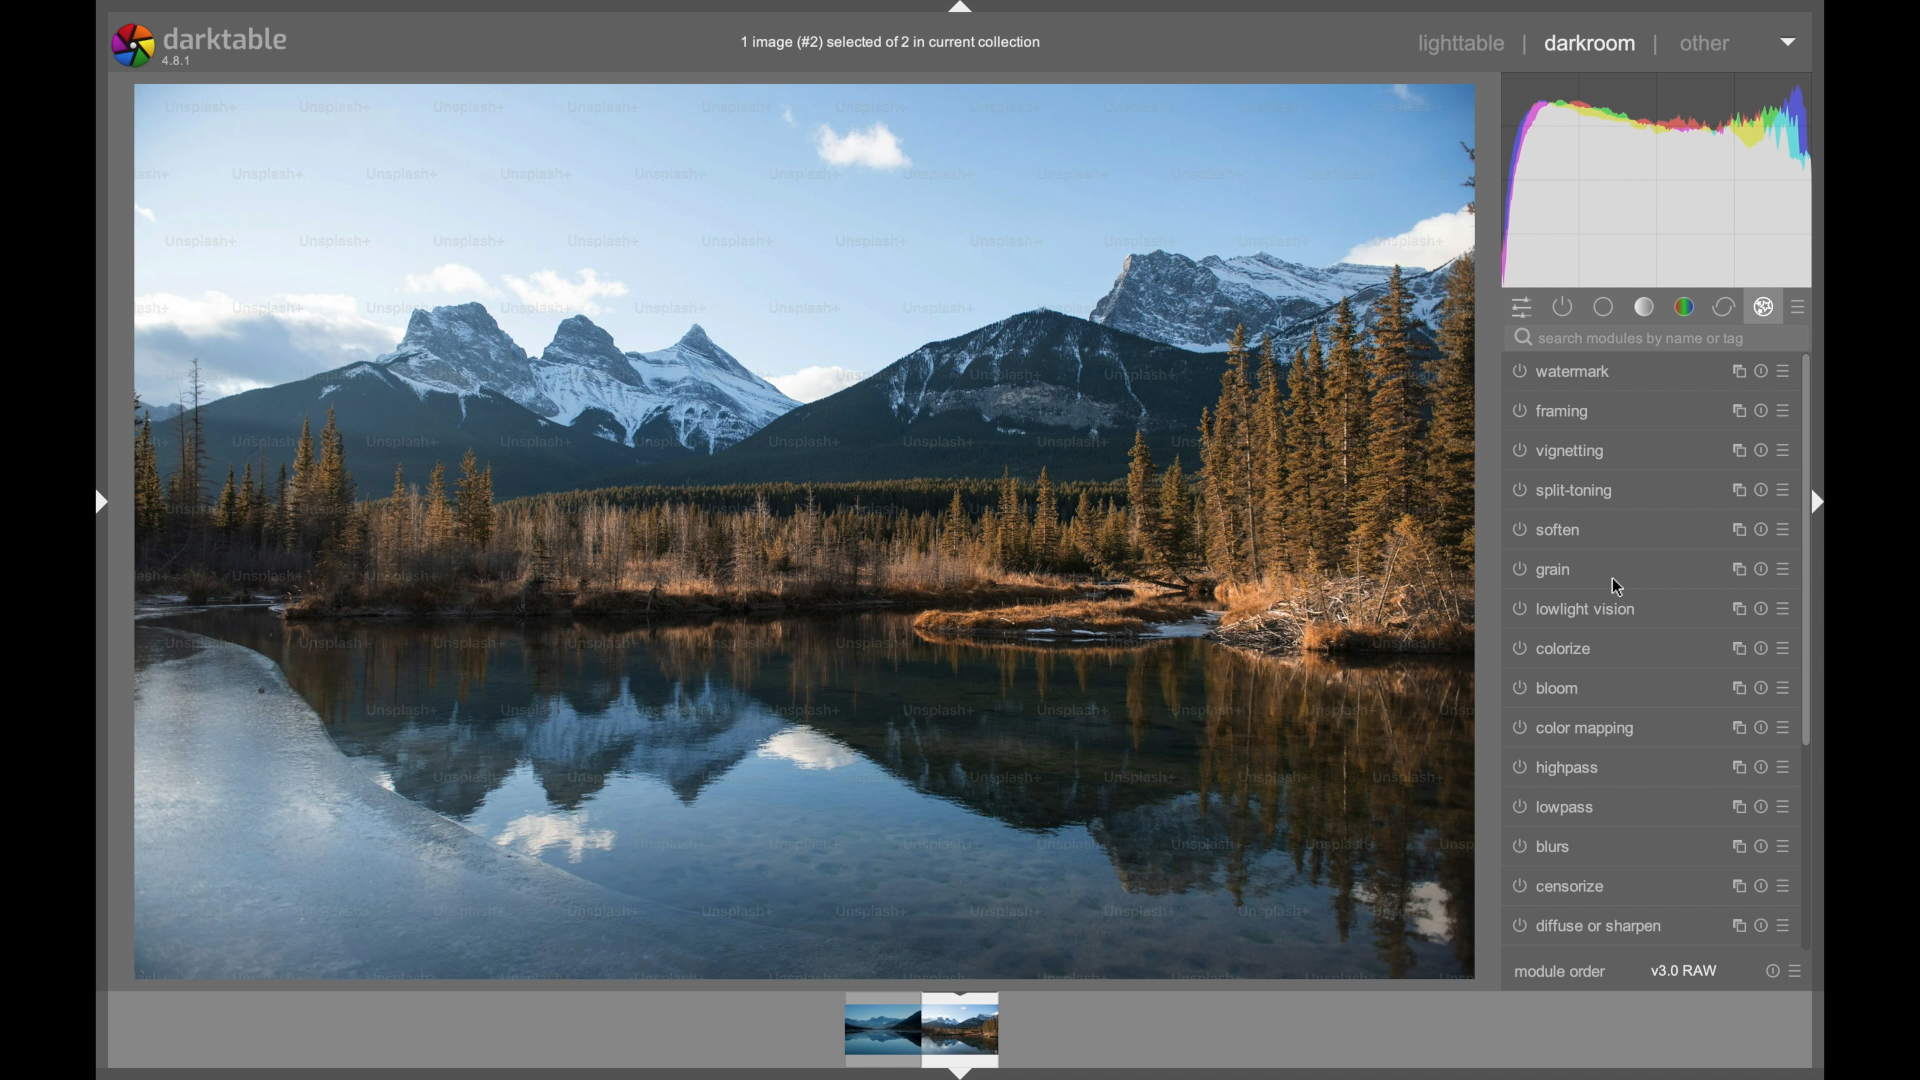 This screenshot has height=1080, width=1920. What do you see at coordinates (1554, 808) in the screenshot?
I see `lowpass` at bounding box center [1554, 808].